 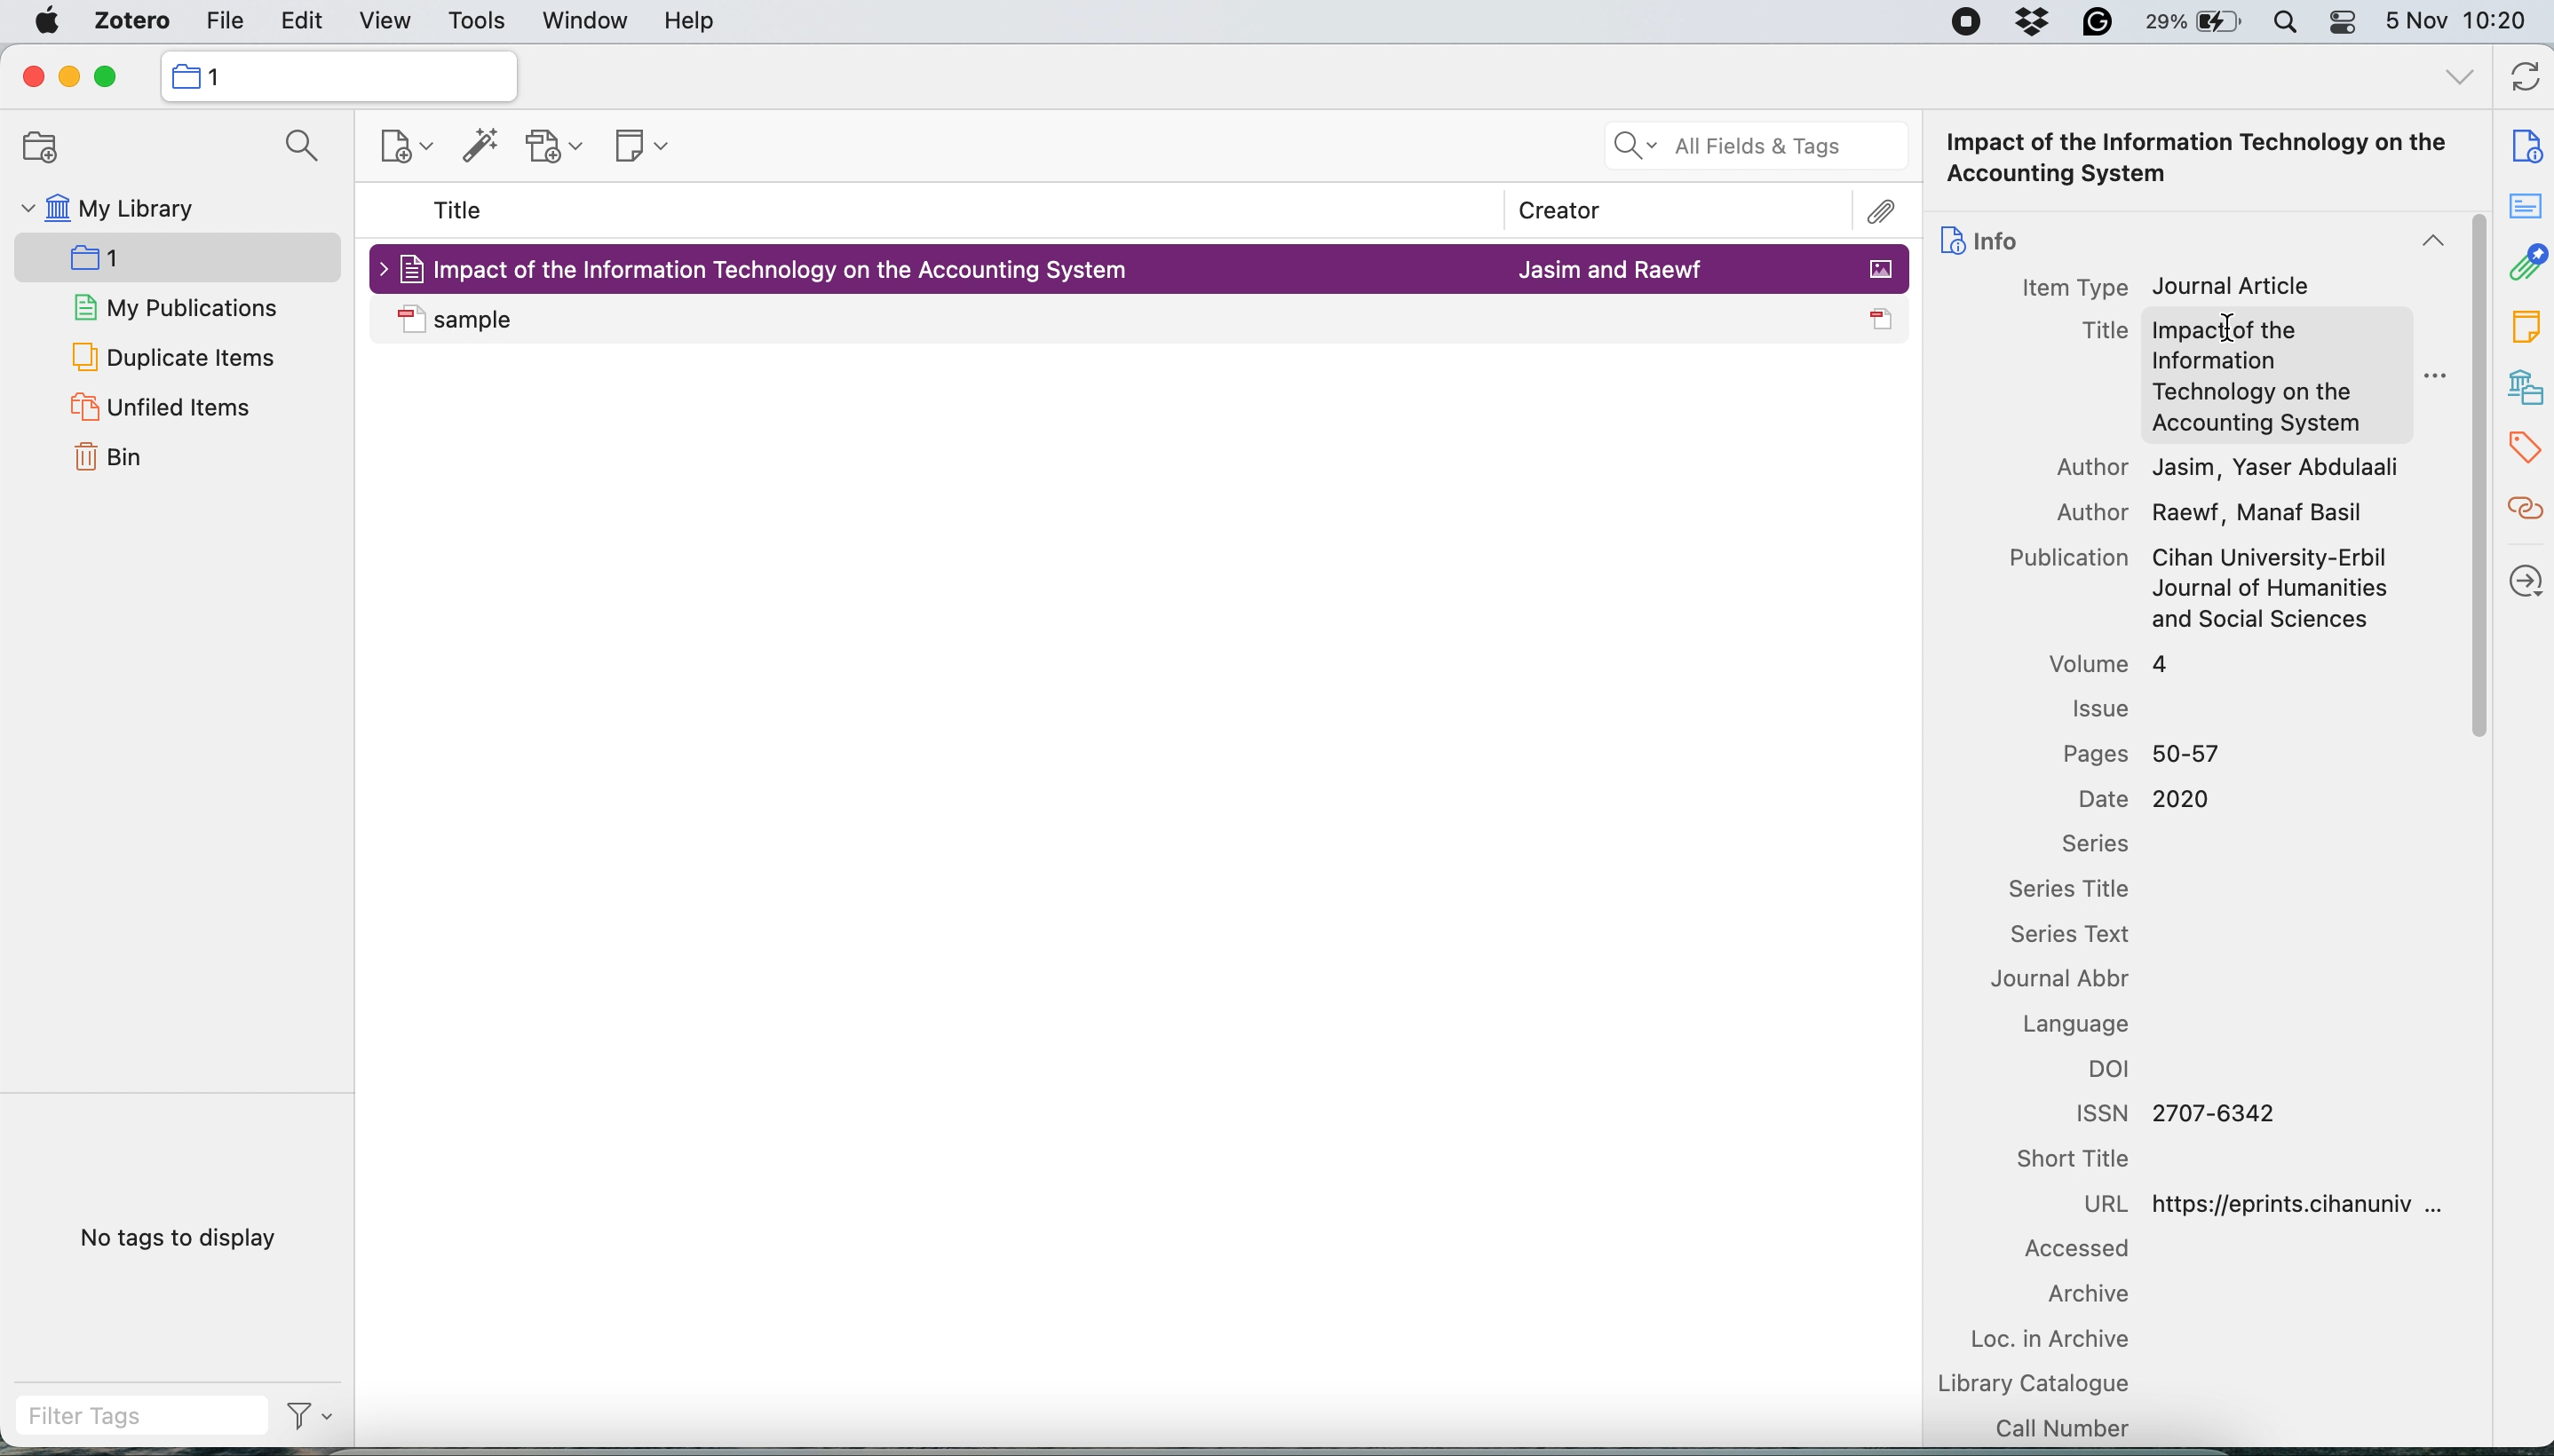 What do you see at coordinates (1953, 239) in the screenshot?
I see `icon` at bounding box center [1953, 239].